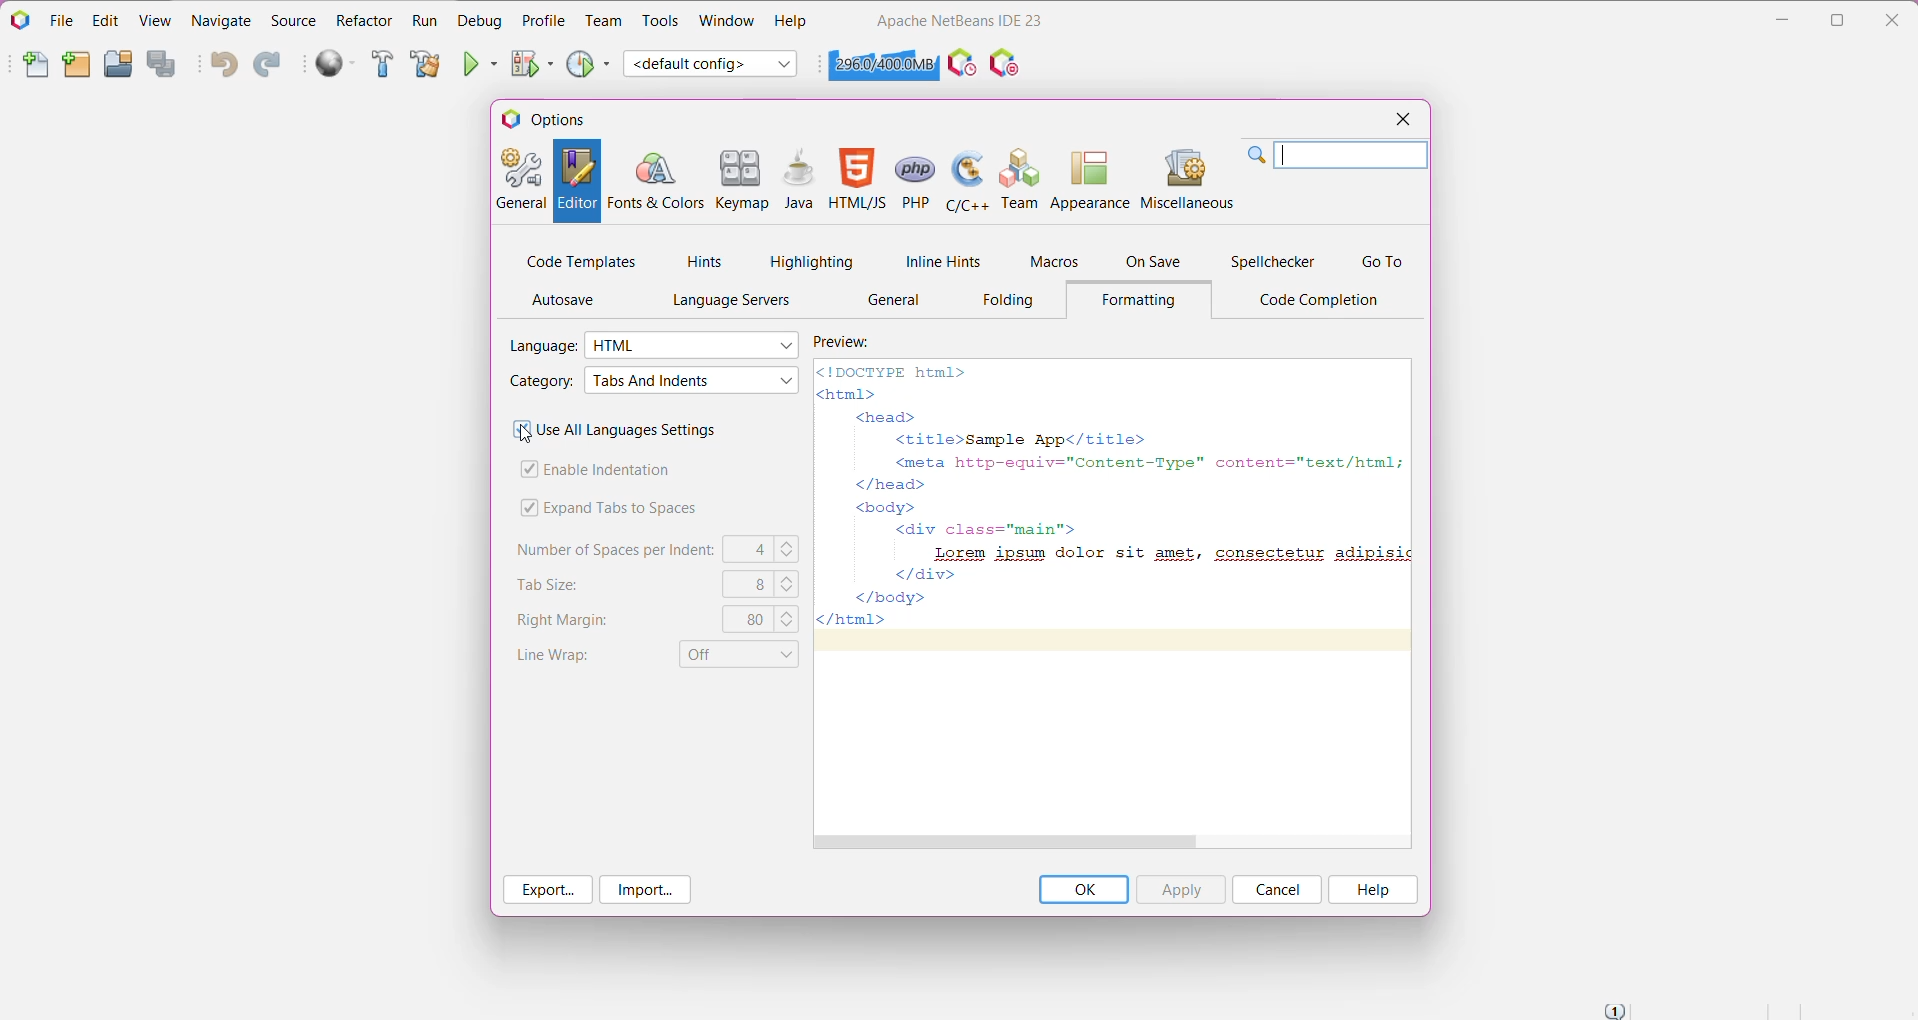  Describe the element at coordinates (752, 550) in the screenshot. I see `C4` at that location.